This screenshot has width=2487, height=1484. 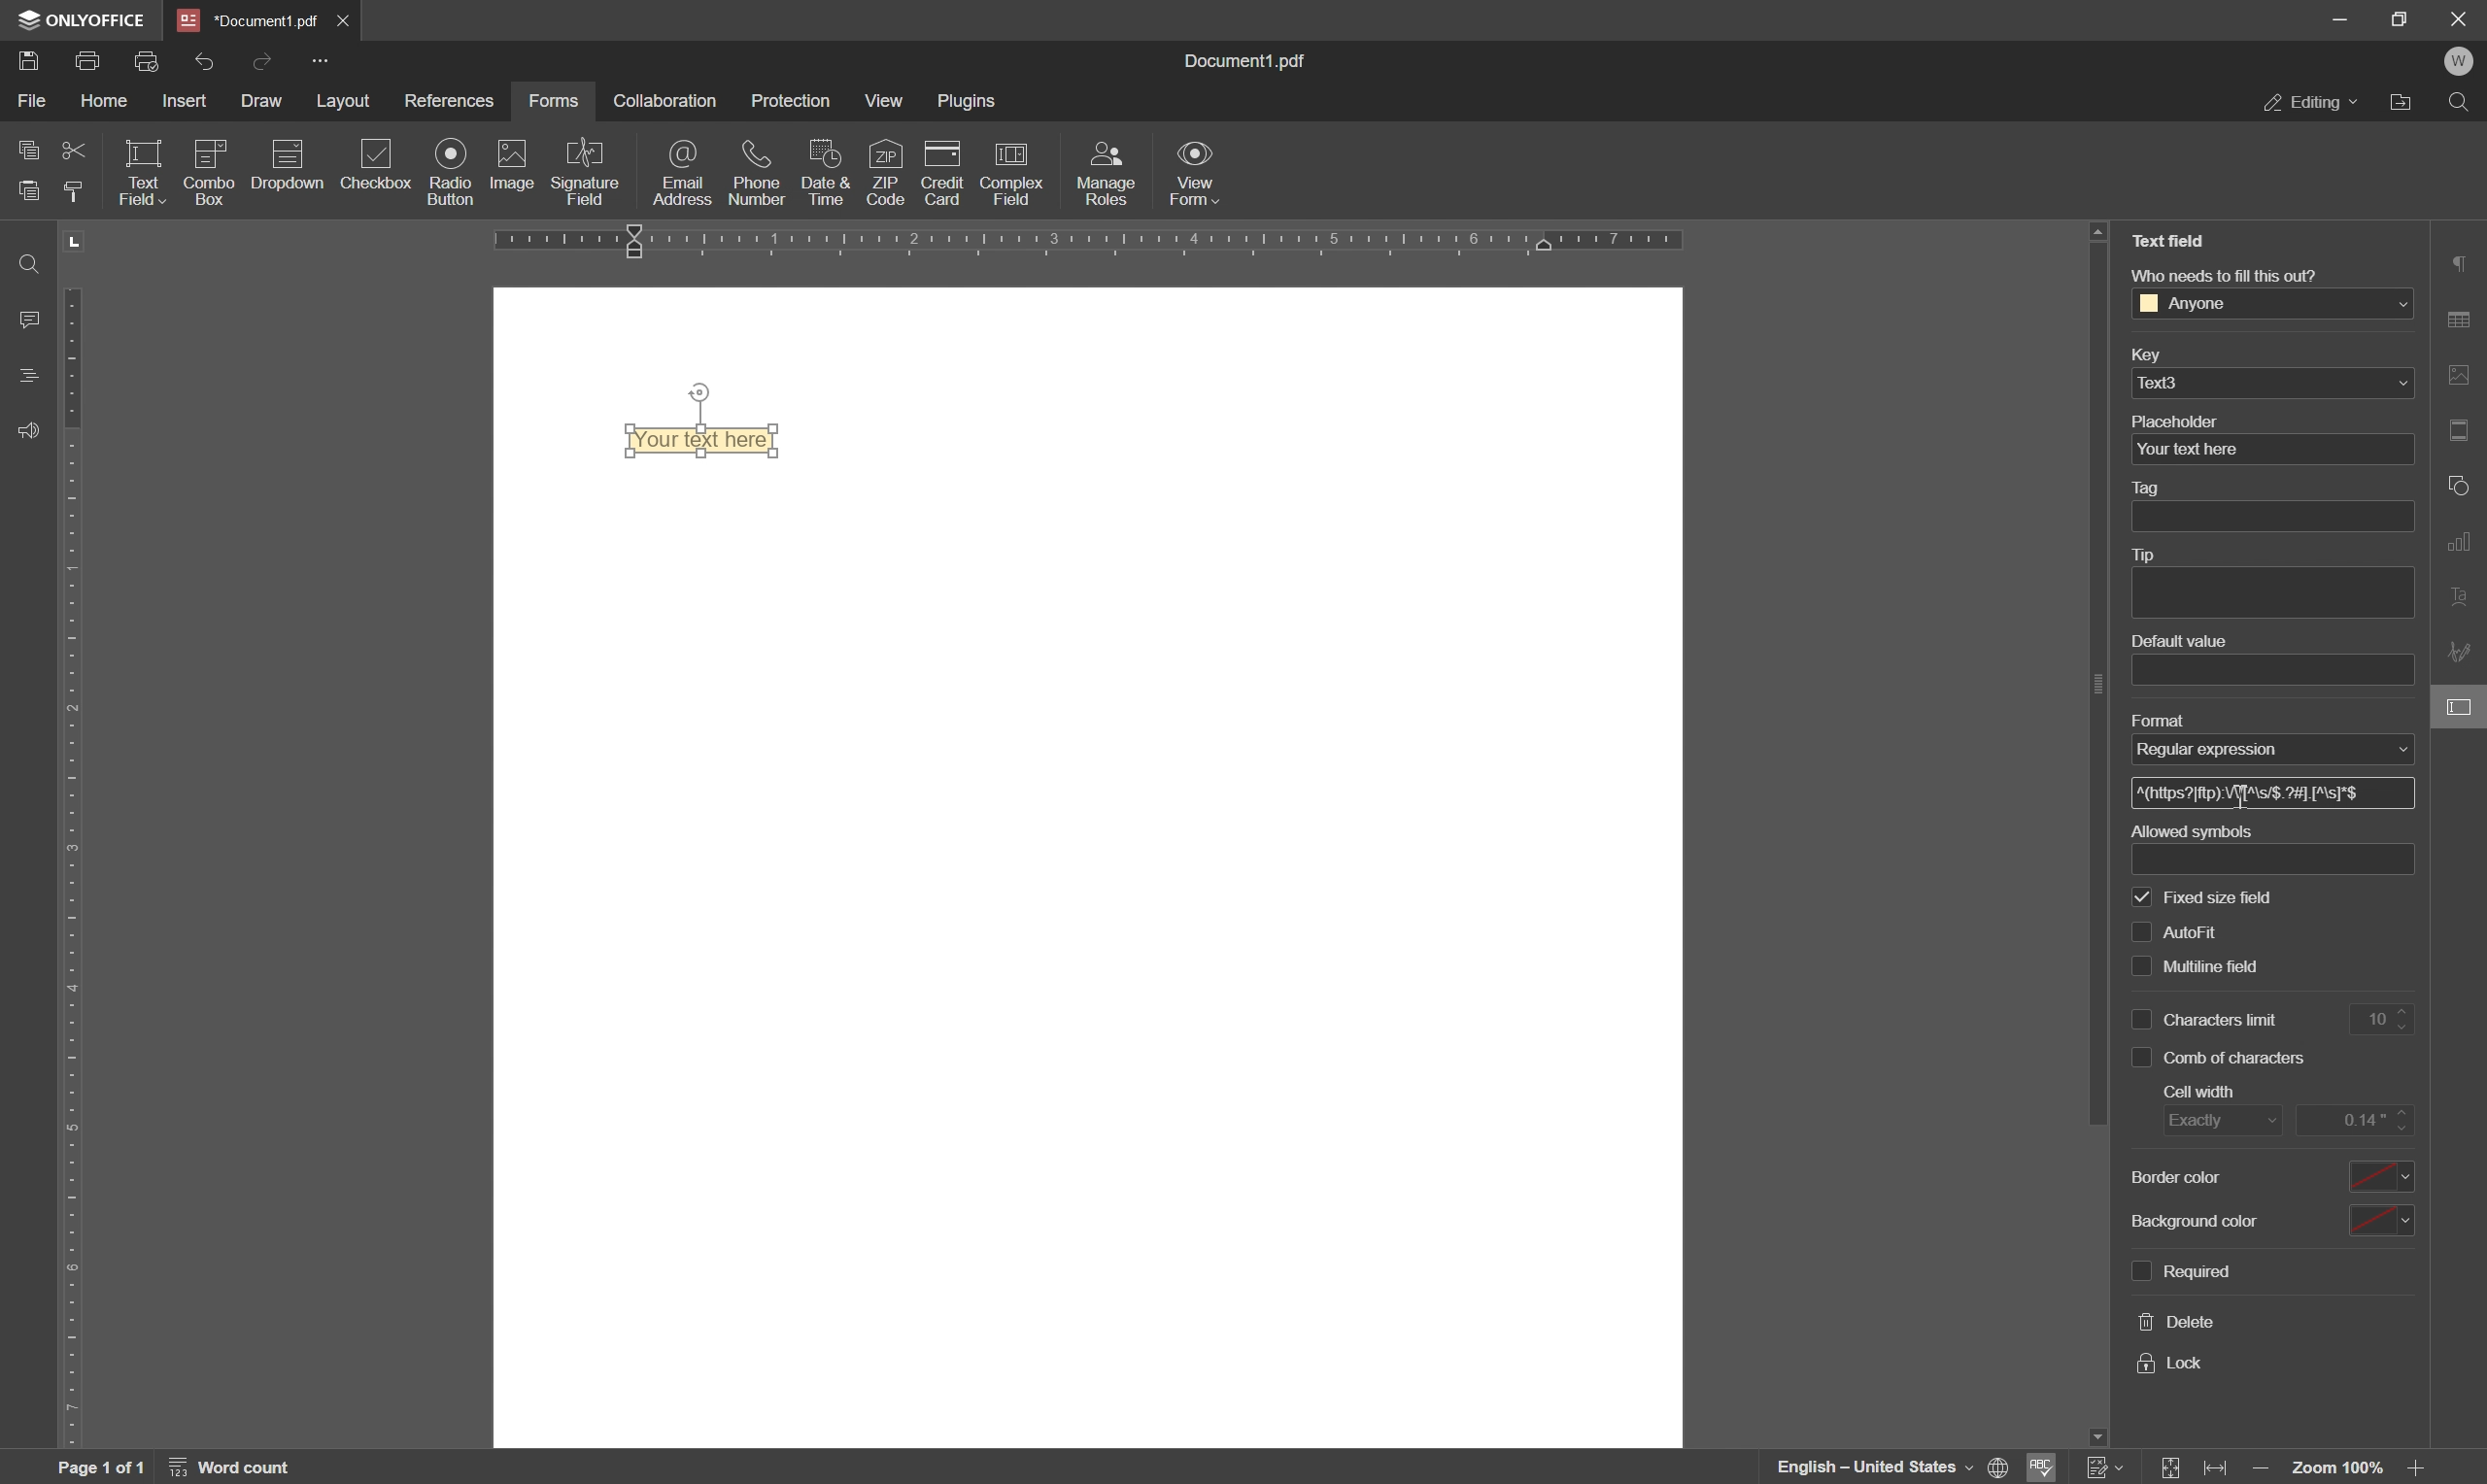 What do you see at coordinates (2151, 555) in the screenshot?
I see `tip` at bounding box center [2151, 555].